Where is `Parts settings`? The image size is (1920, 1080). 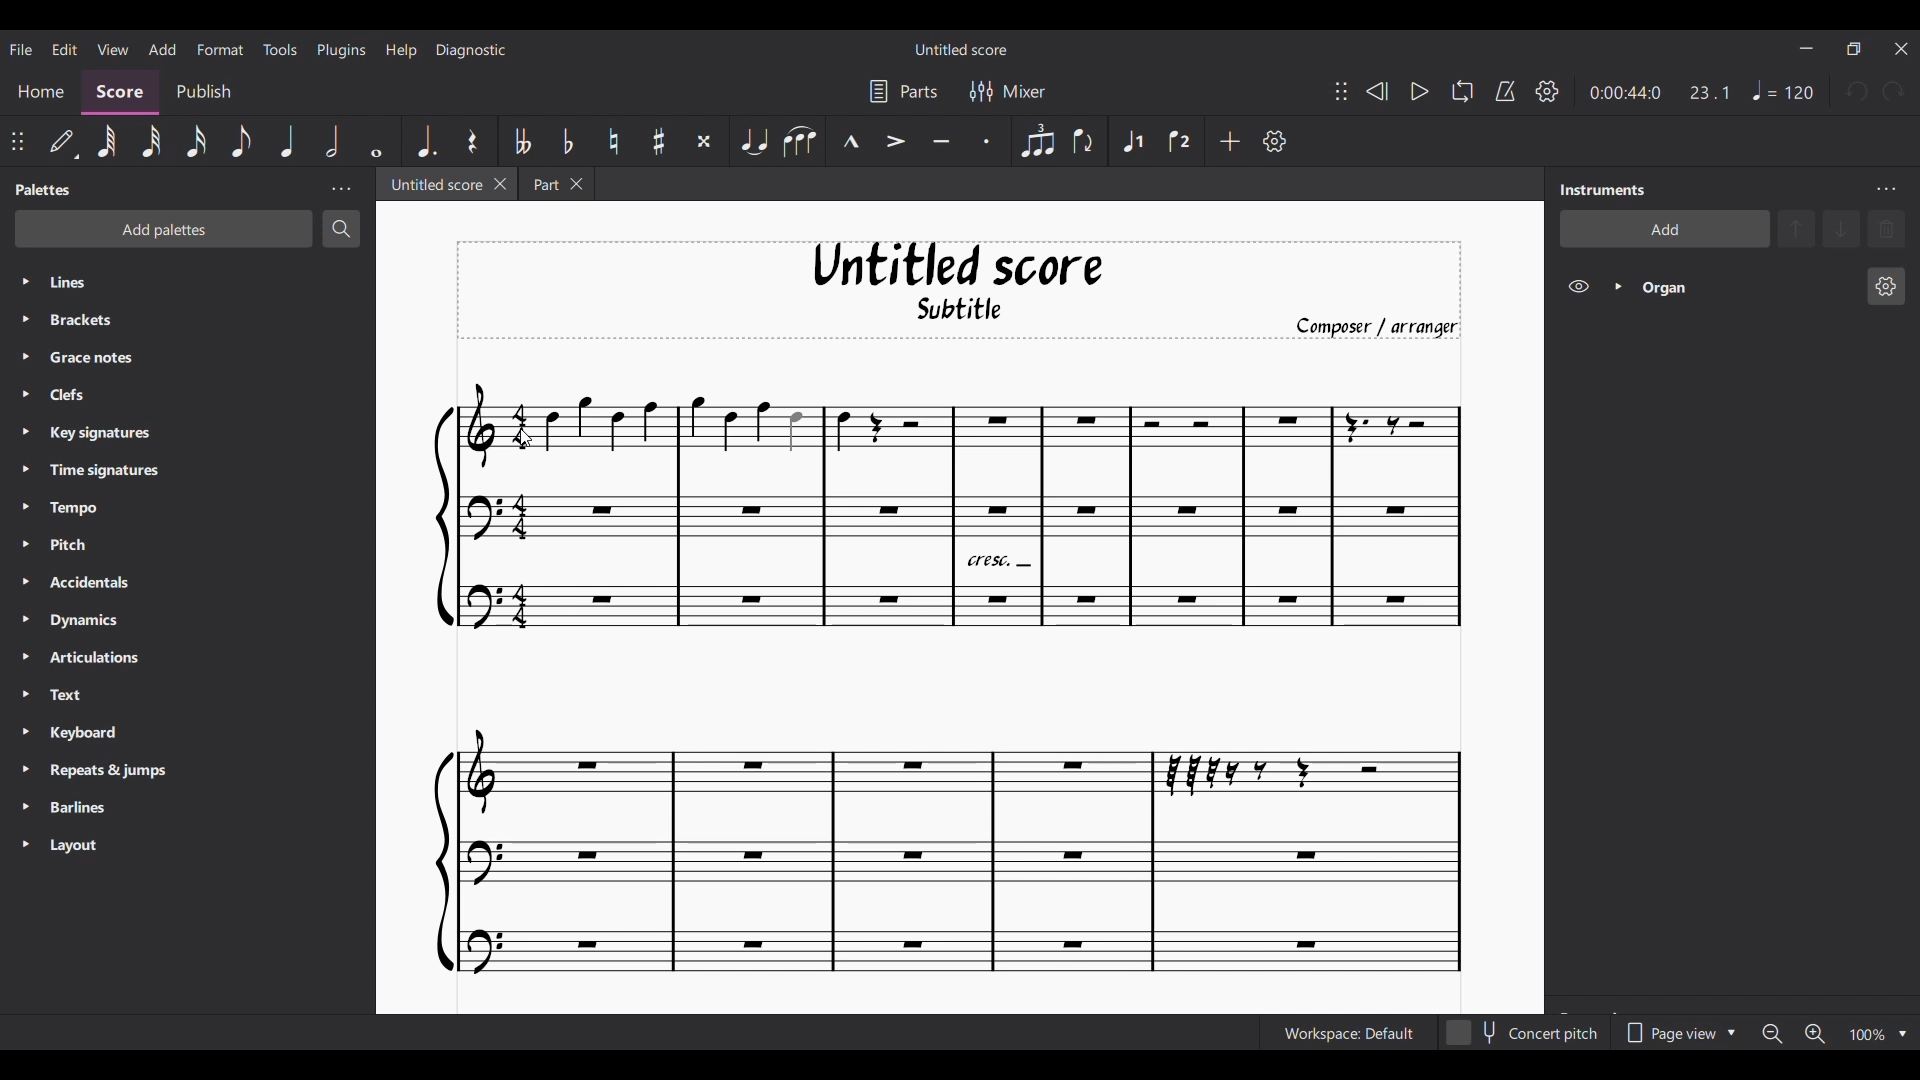 Parts settings is located at coordinates (904, 91).